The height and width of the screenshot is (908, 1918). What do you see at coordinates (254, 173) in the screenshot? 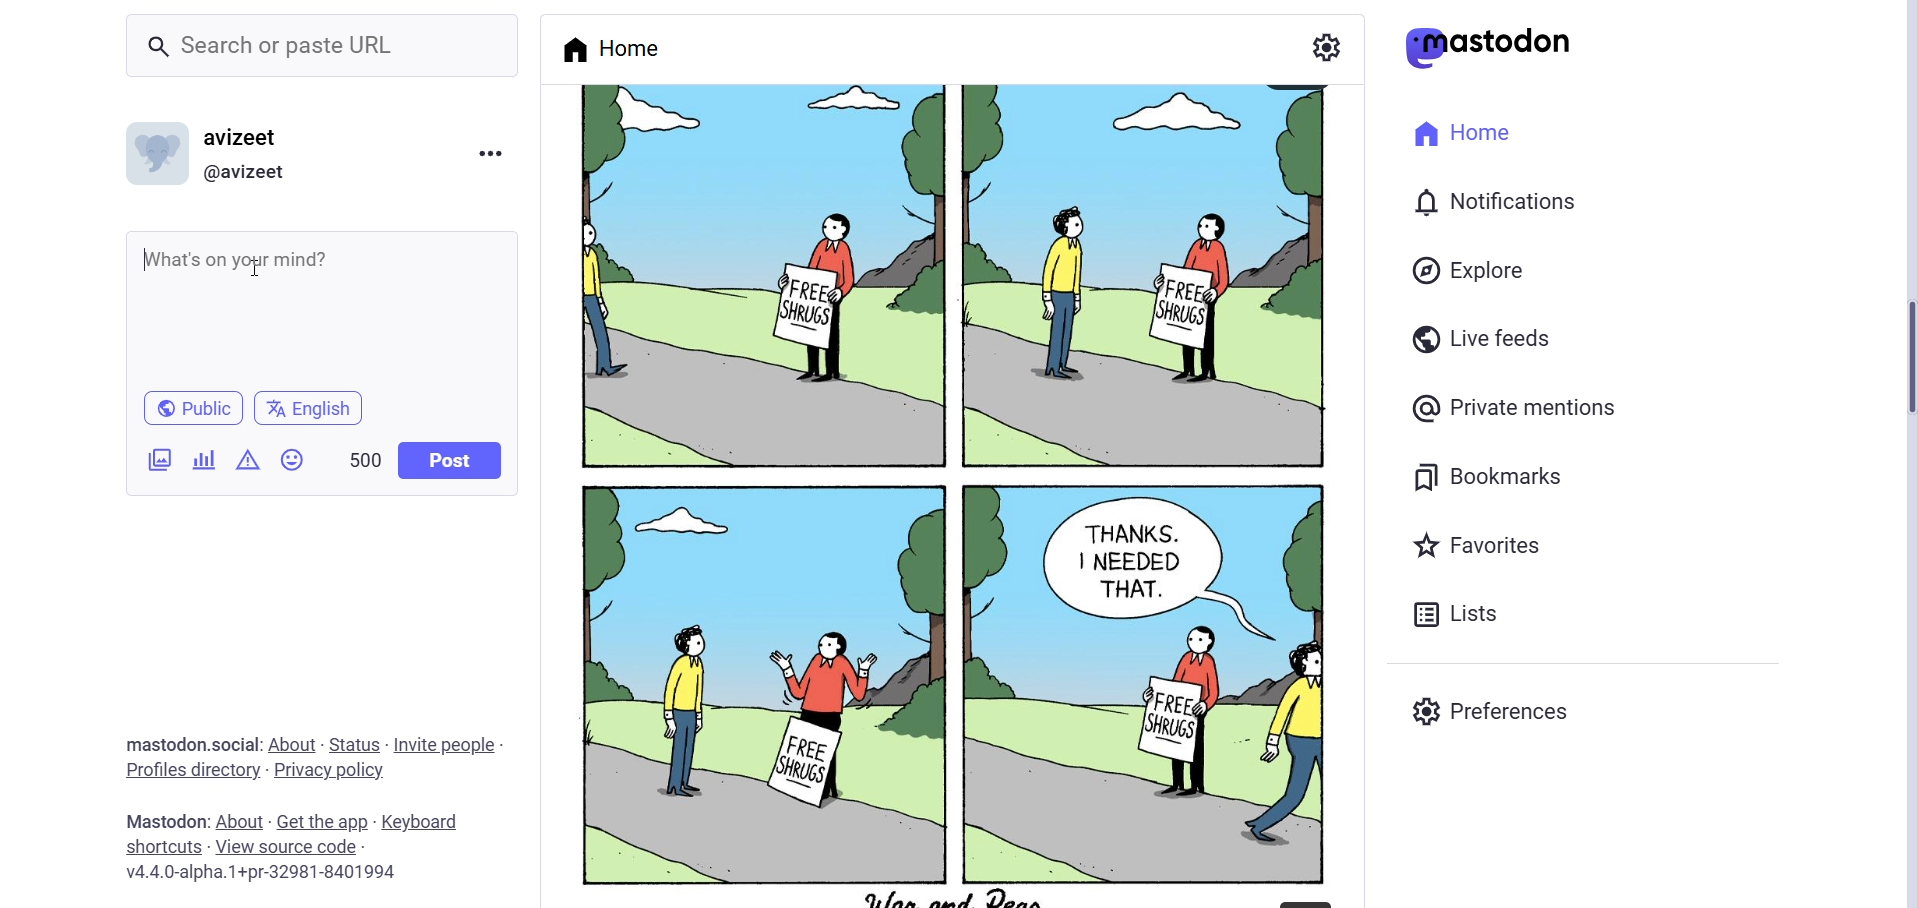
I see `@ Username` at bounding box center [254, 173].